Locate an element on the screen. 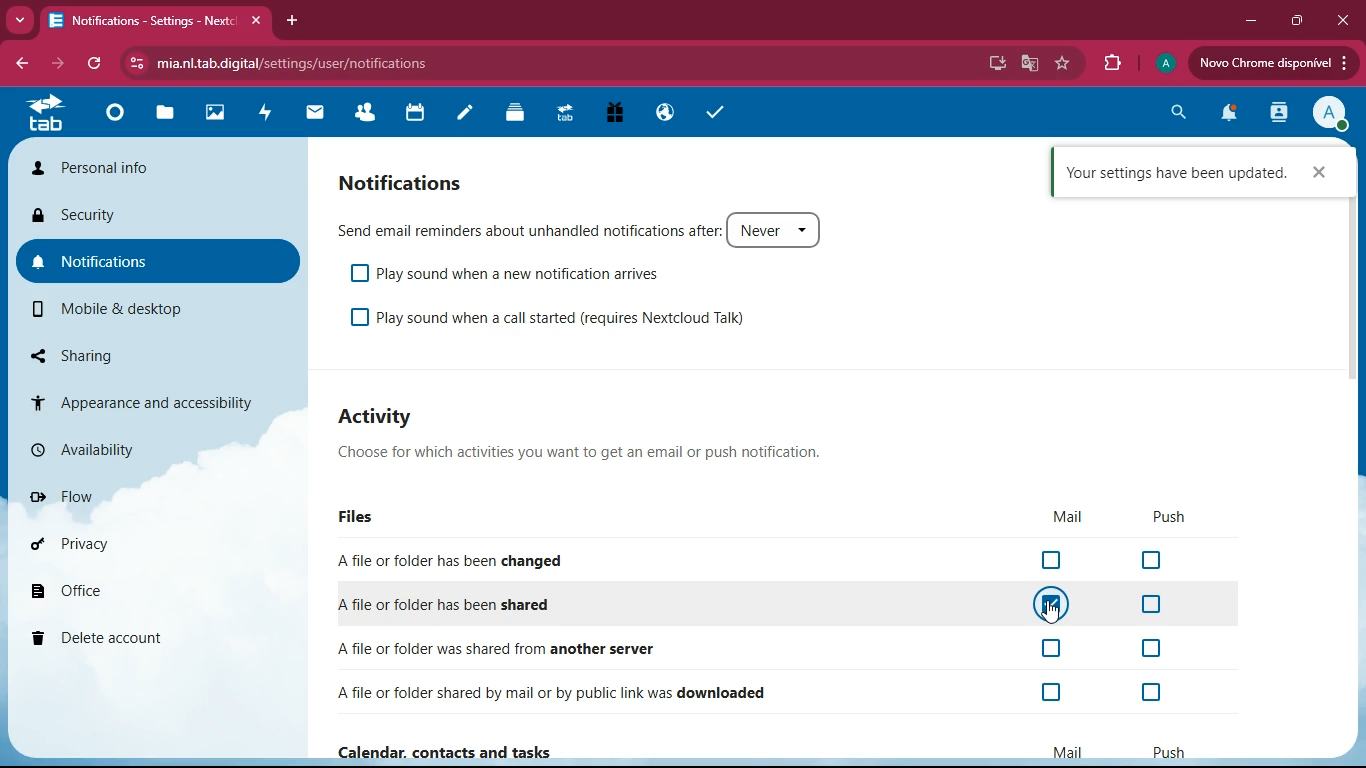 This screenshot has height=768, width=1366. add tab is located at coordinates (290, 21).